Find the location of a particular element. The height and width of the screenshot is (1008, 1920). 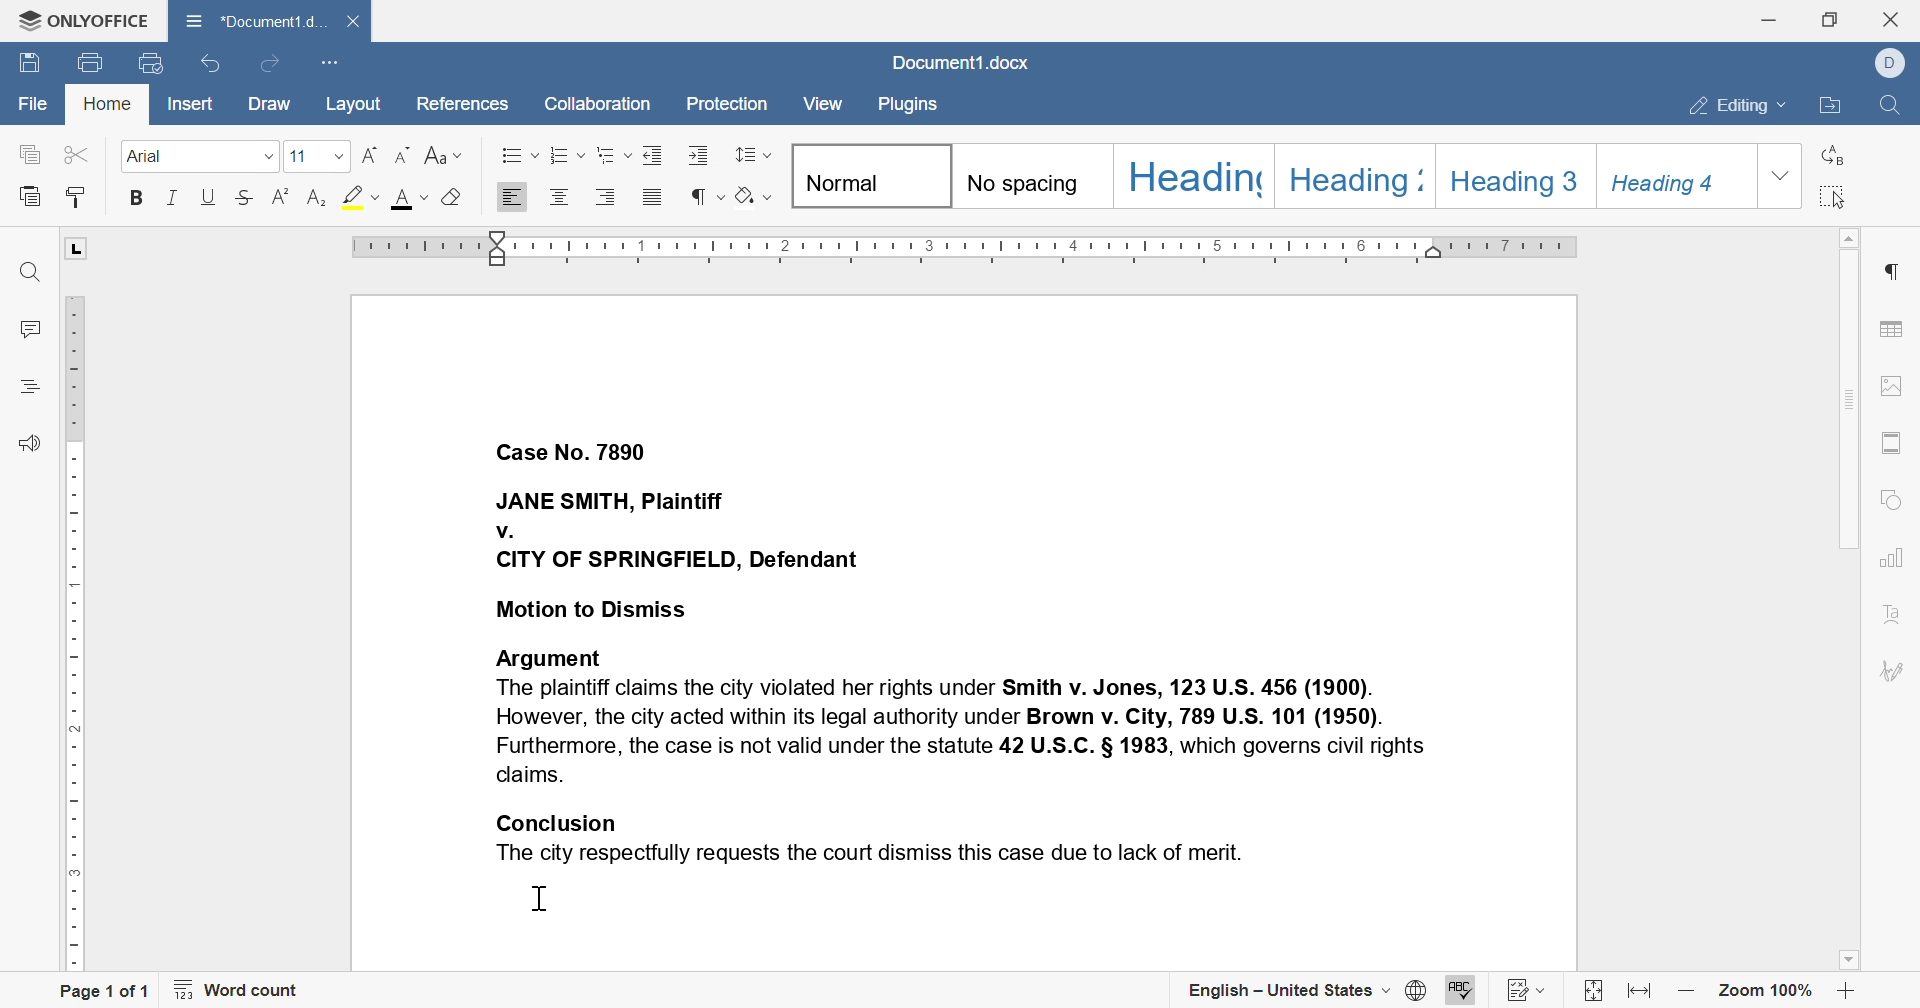

paragraph settings is located at coordinates (1891, 270).